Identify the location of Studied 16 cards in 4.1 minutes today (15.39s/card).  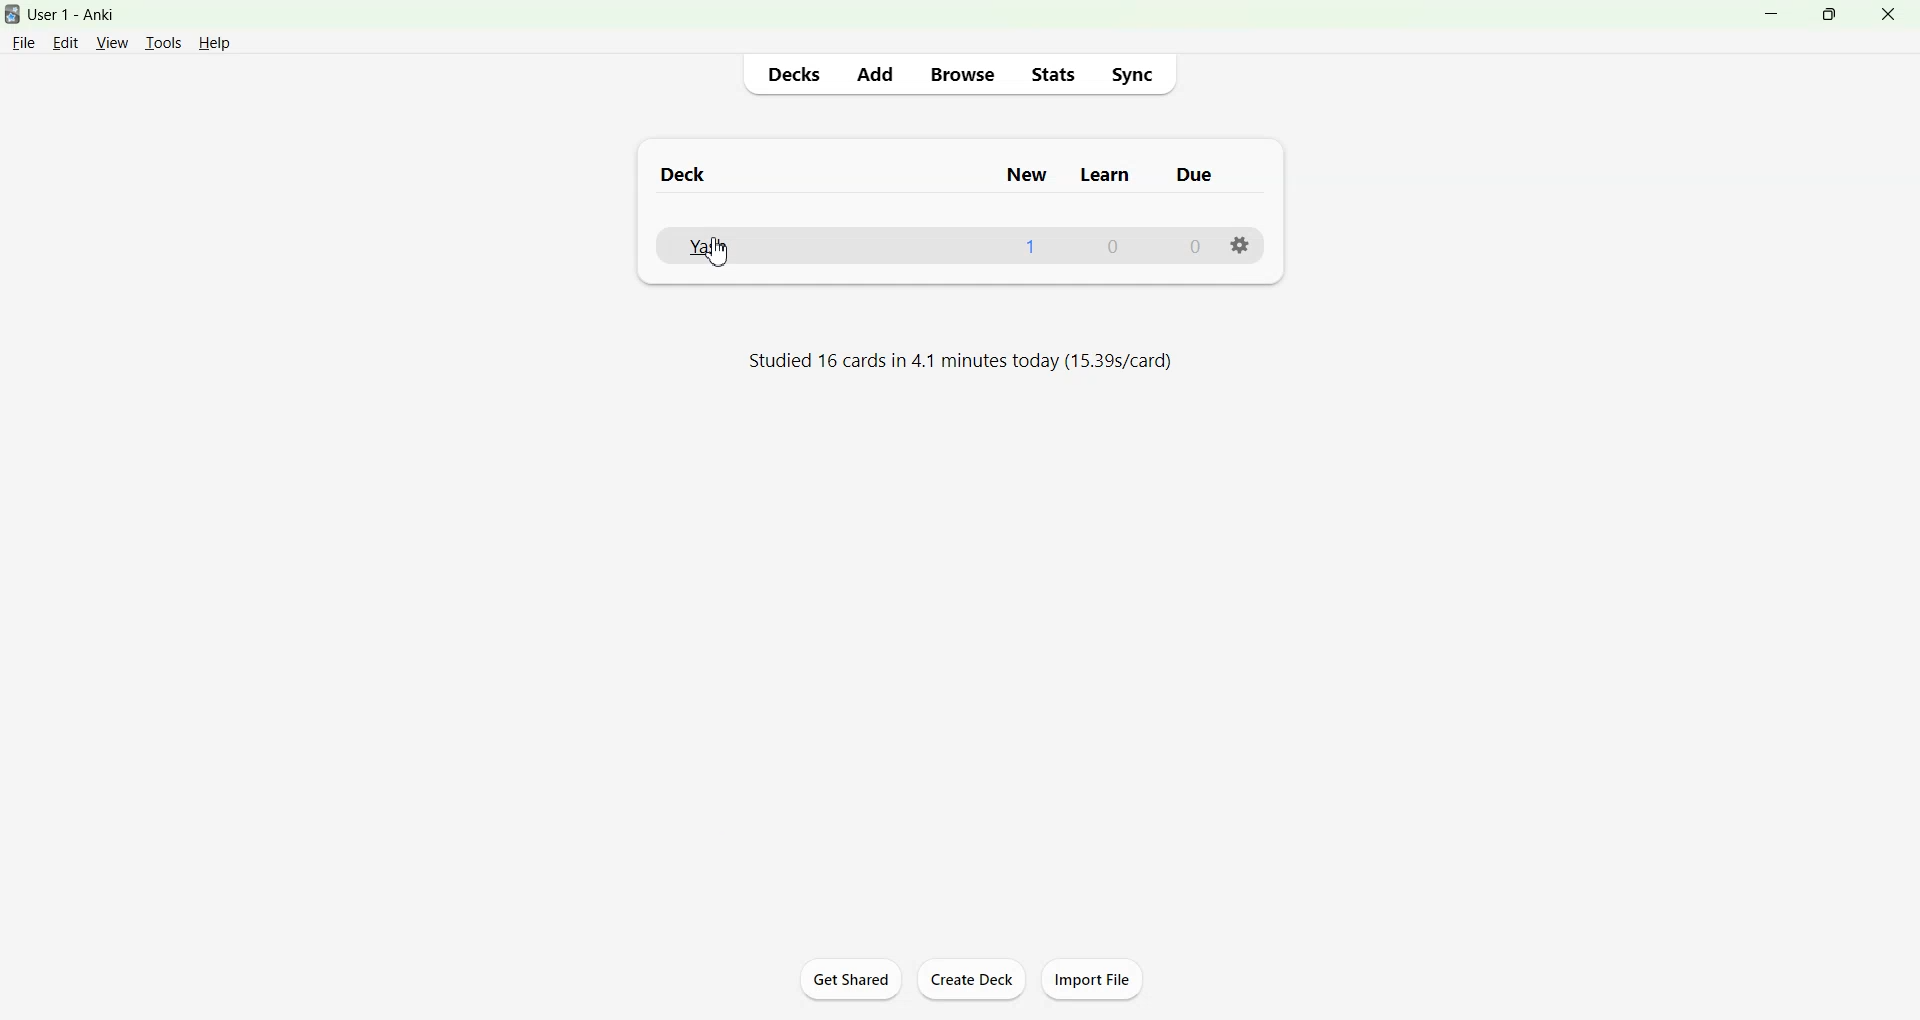
(962, 362).